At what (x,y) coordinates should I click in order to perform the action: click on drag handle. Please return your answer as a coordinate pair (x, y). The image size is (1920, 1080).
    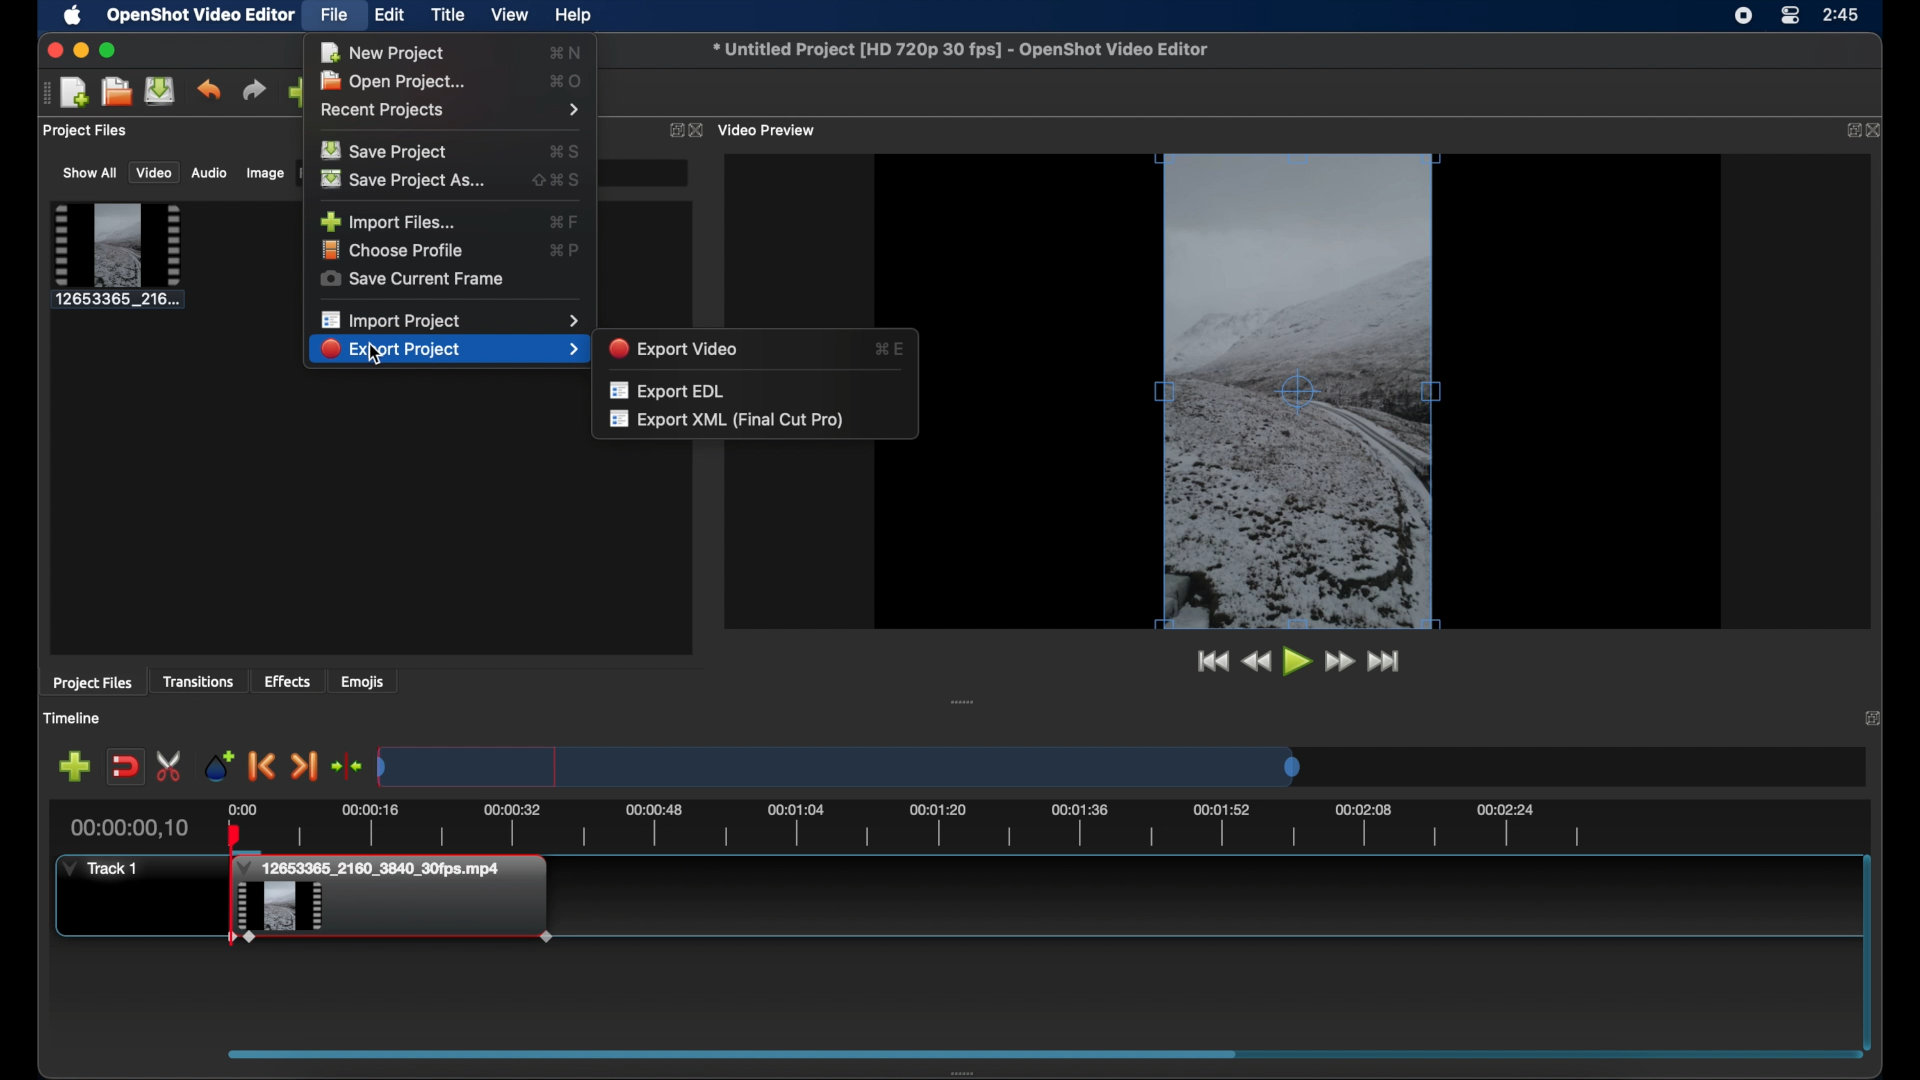
    Looking at the image, I should click on (963, 701).